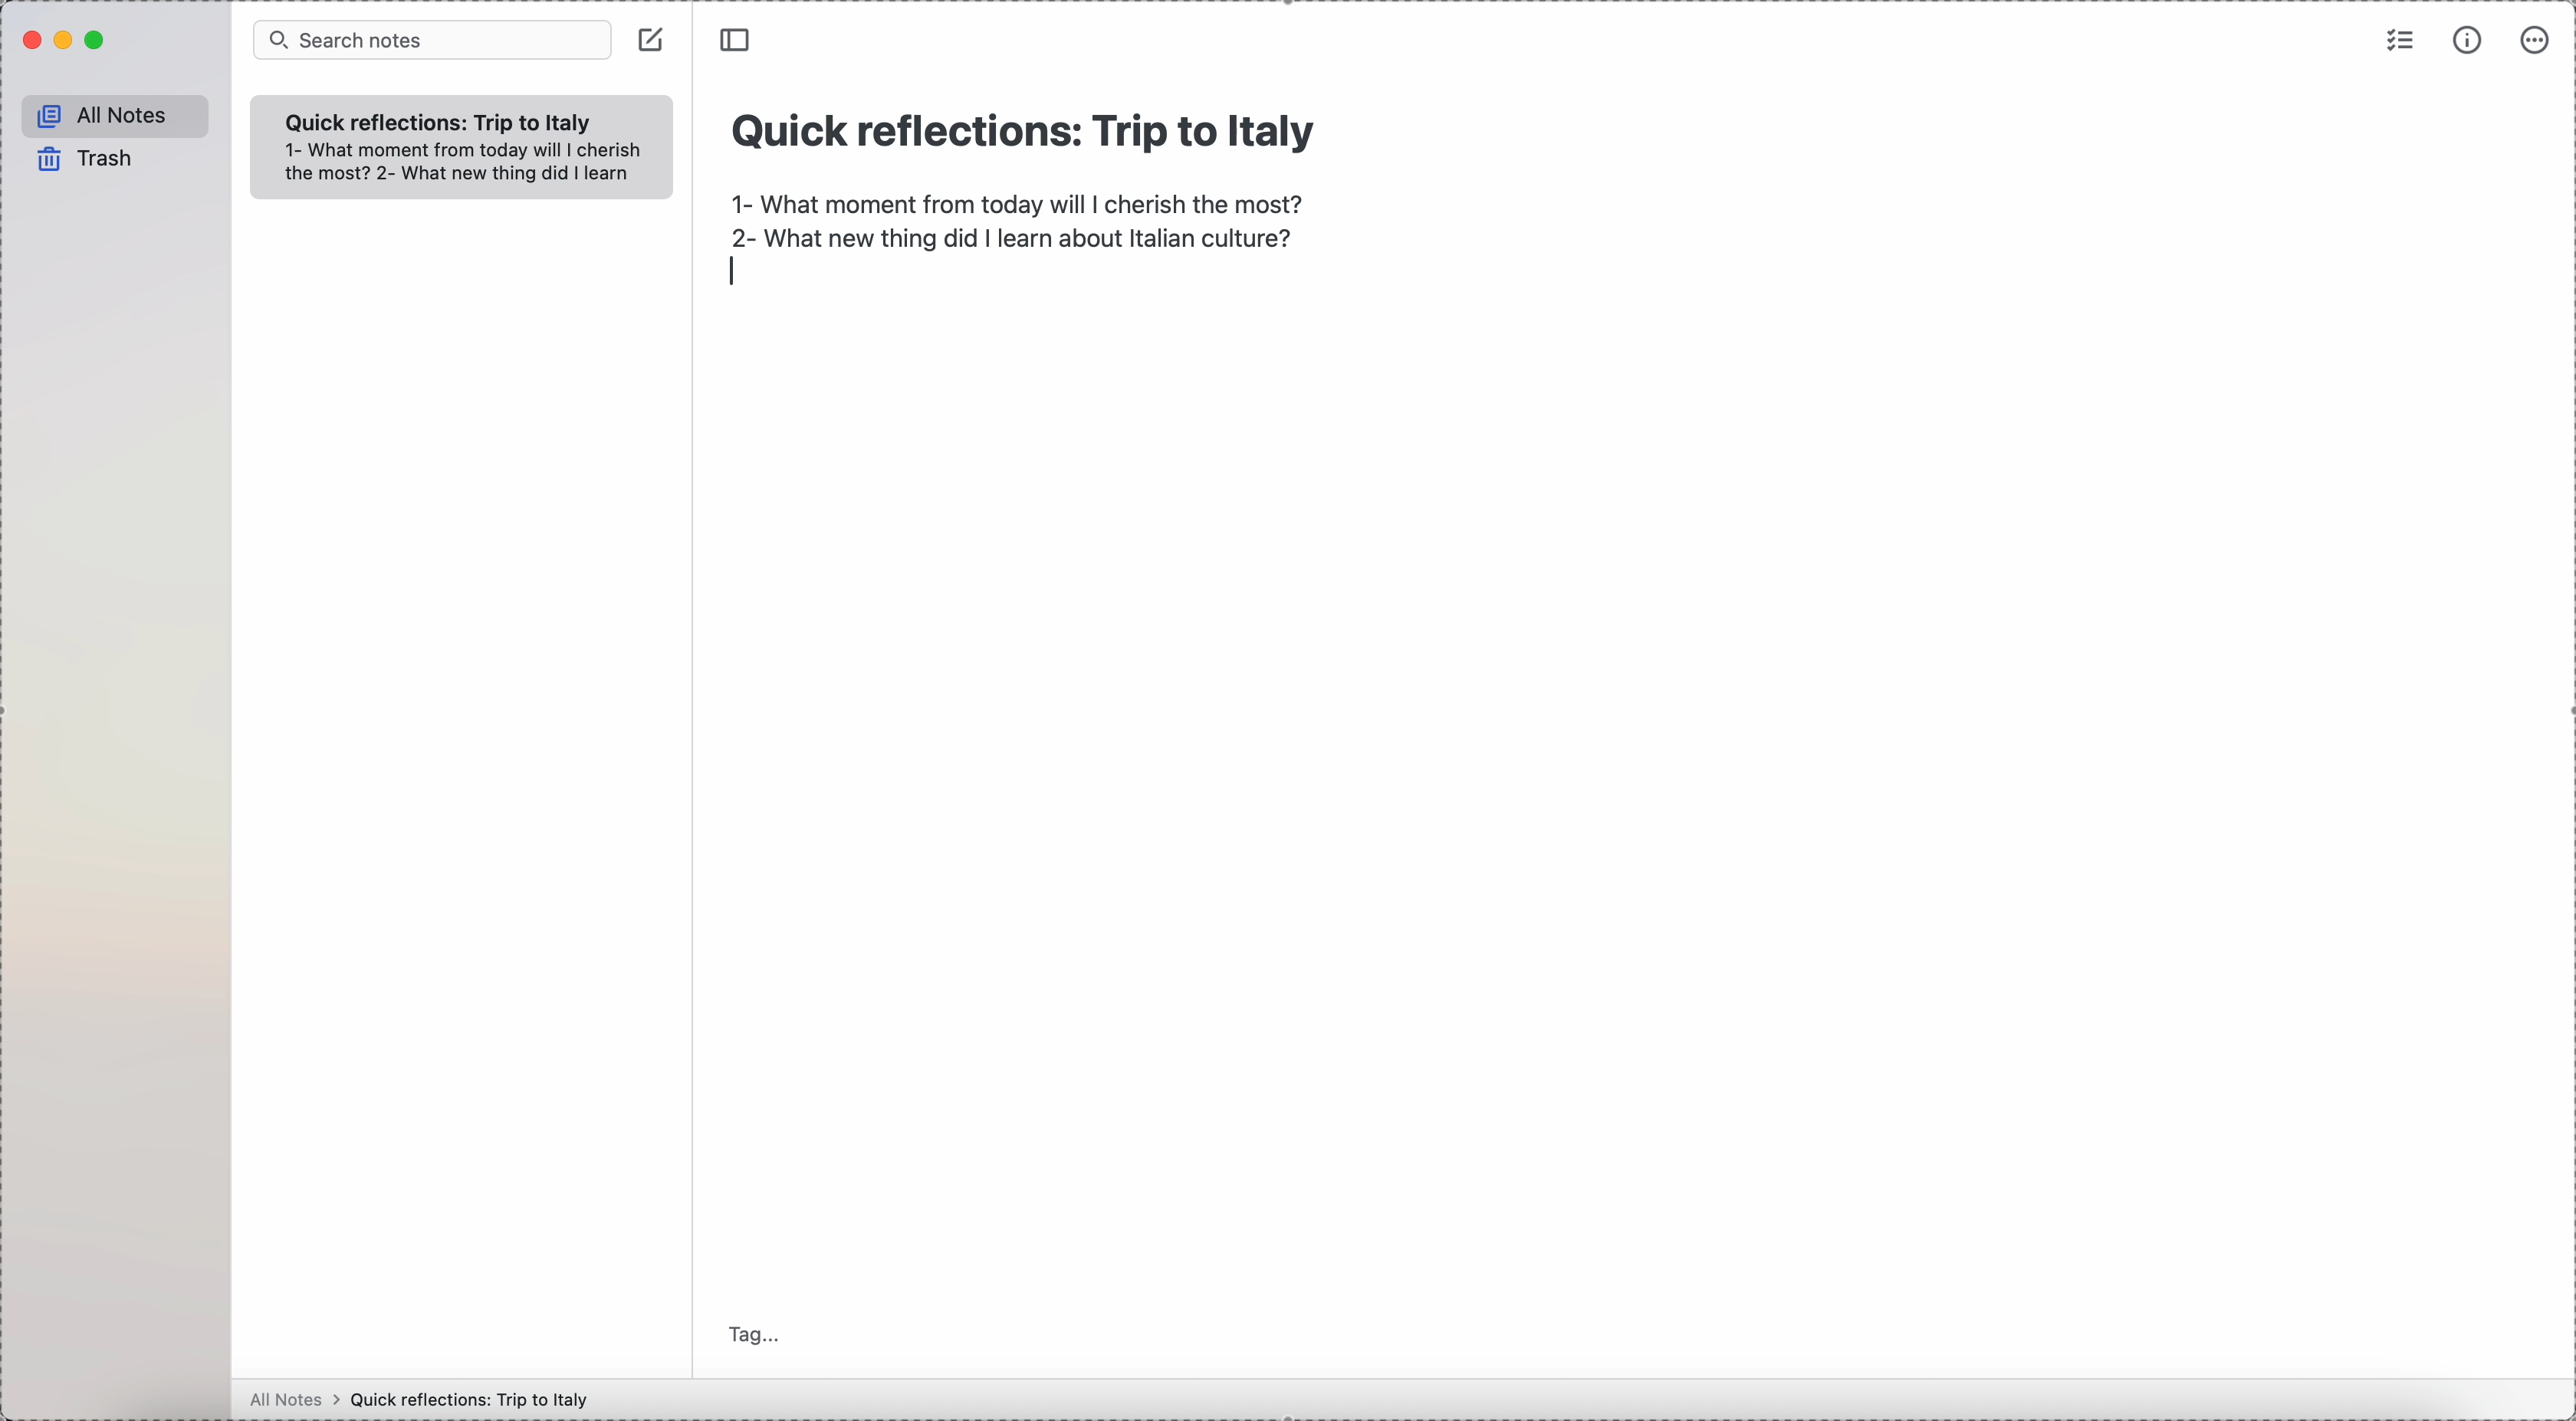 This screenshot has height=1421, width=2576. I want to click on 2- What new thing did I learn about Italian culture?, so click(464, 176).